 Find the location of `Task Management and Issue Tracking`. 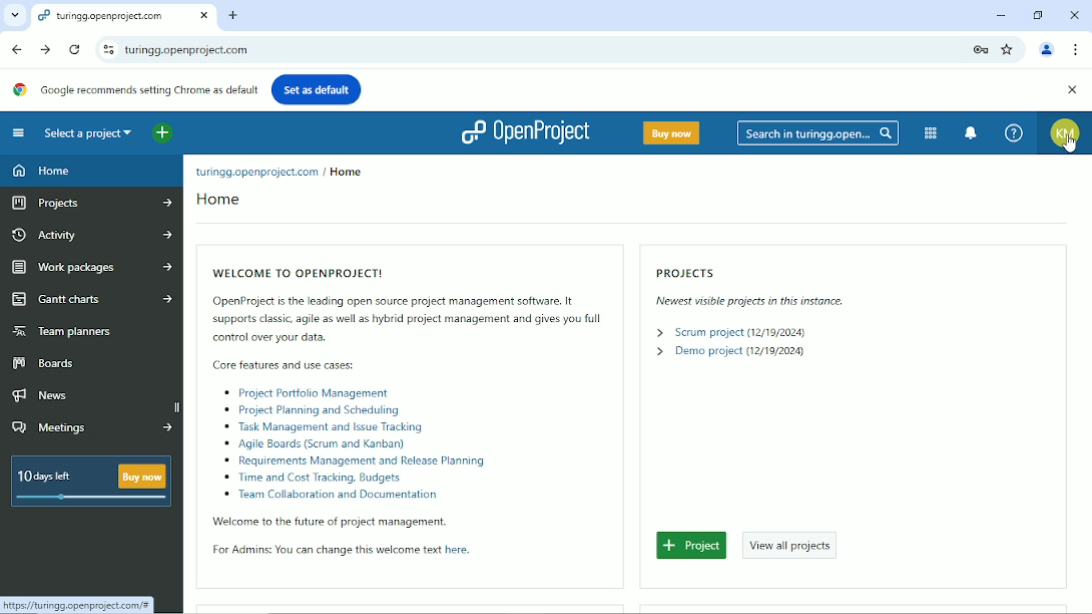

Task Management and Issue Tracking is located at coordinates (326, 427).